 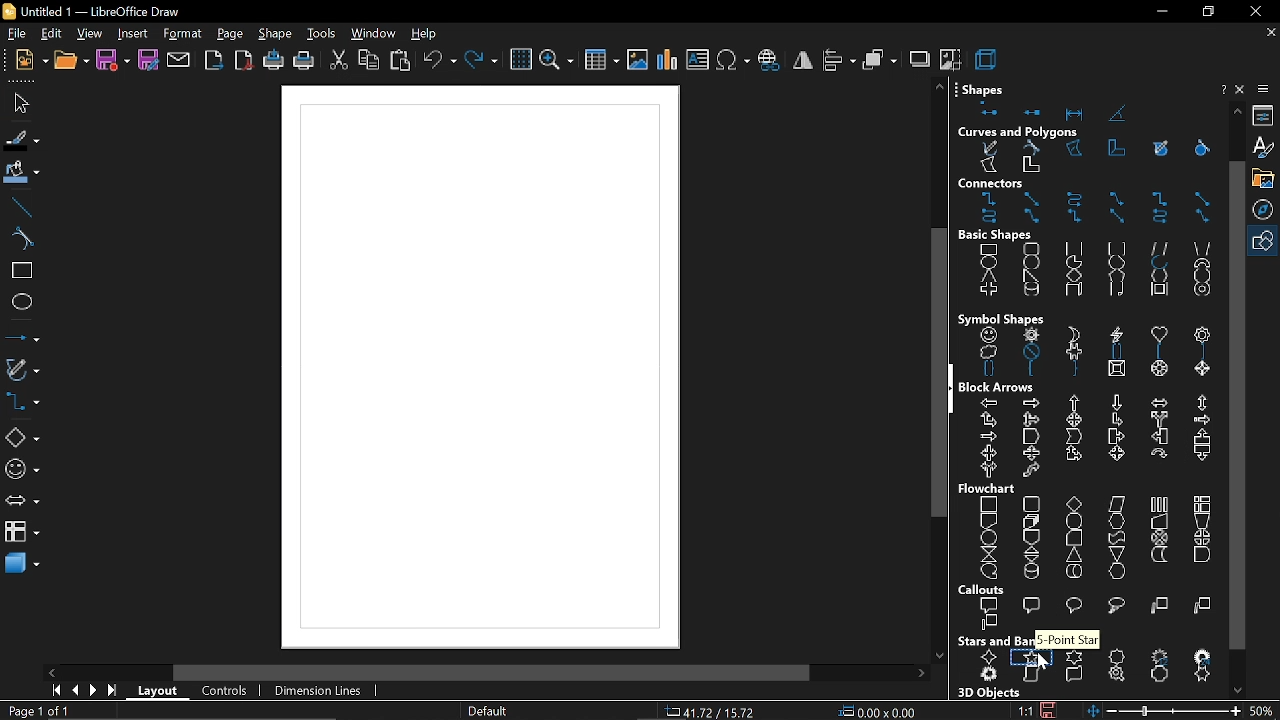 I want to click on save, so click(x=1050, y=710).